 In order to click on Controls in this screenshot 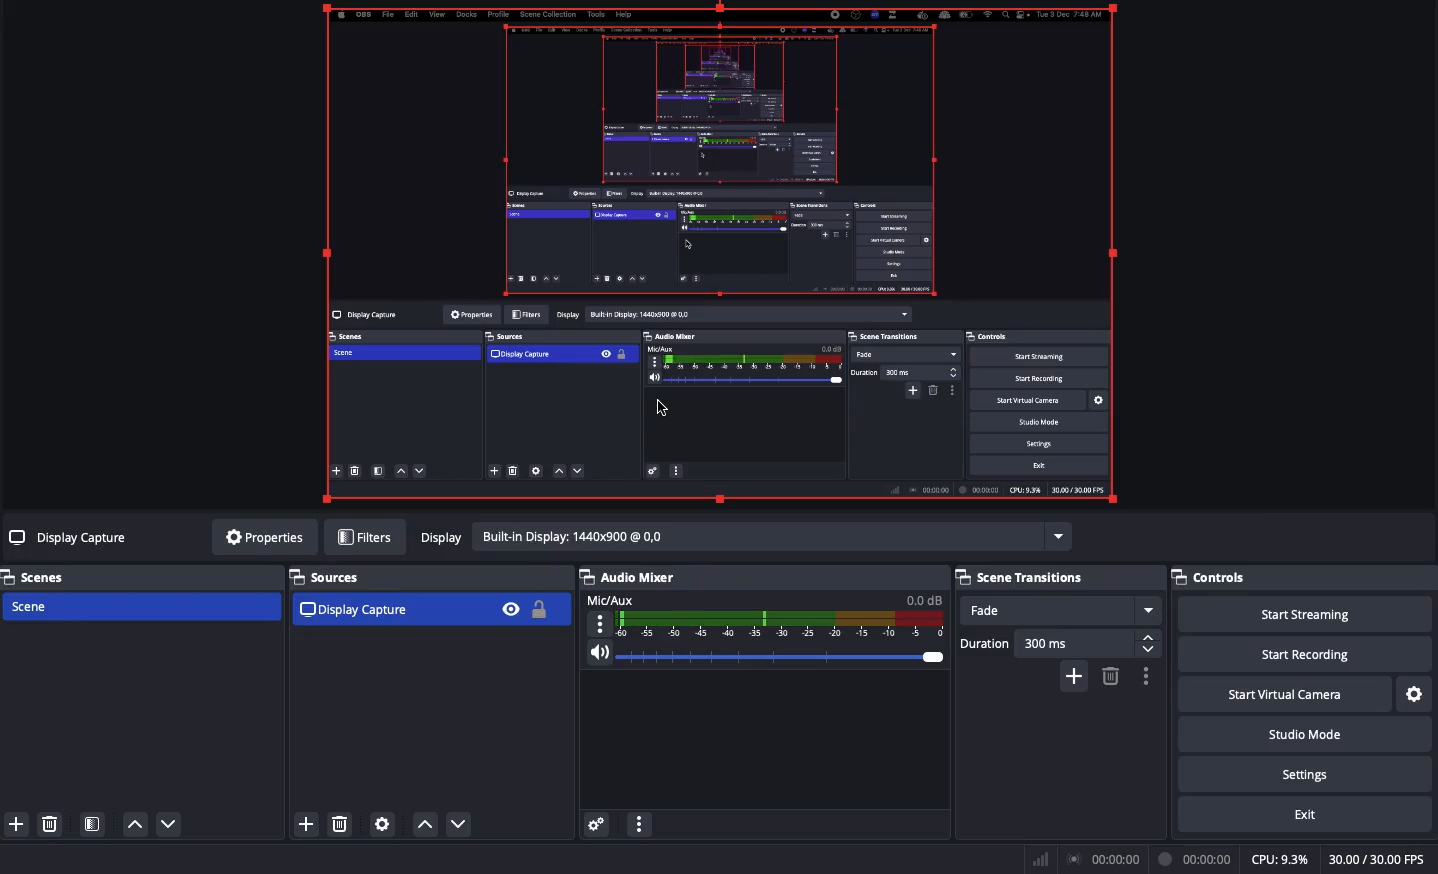, I will do `click(1304, 579)`.